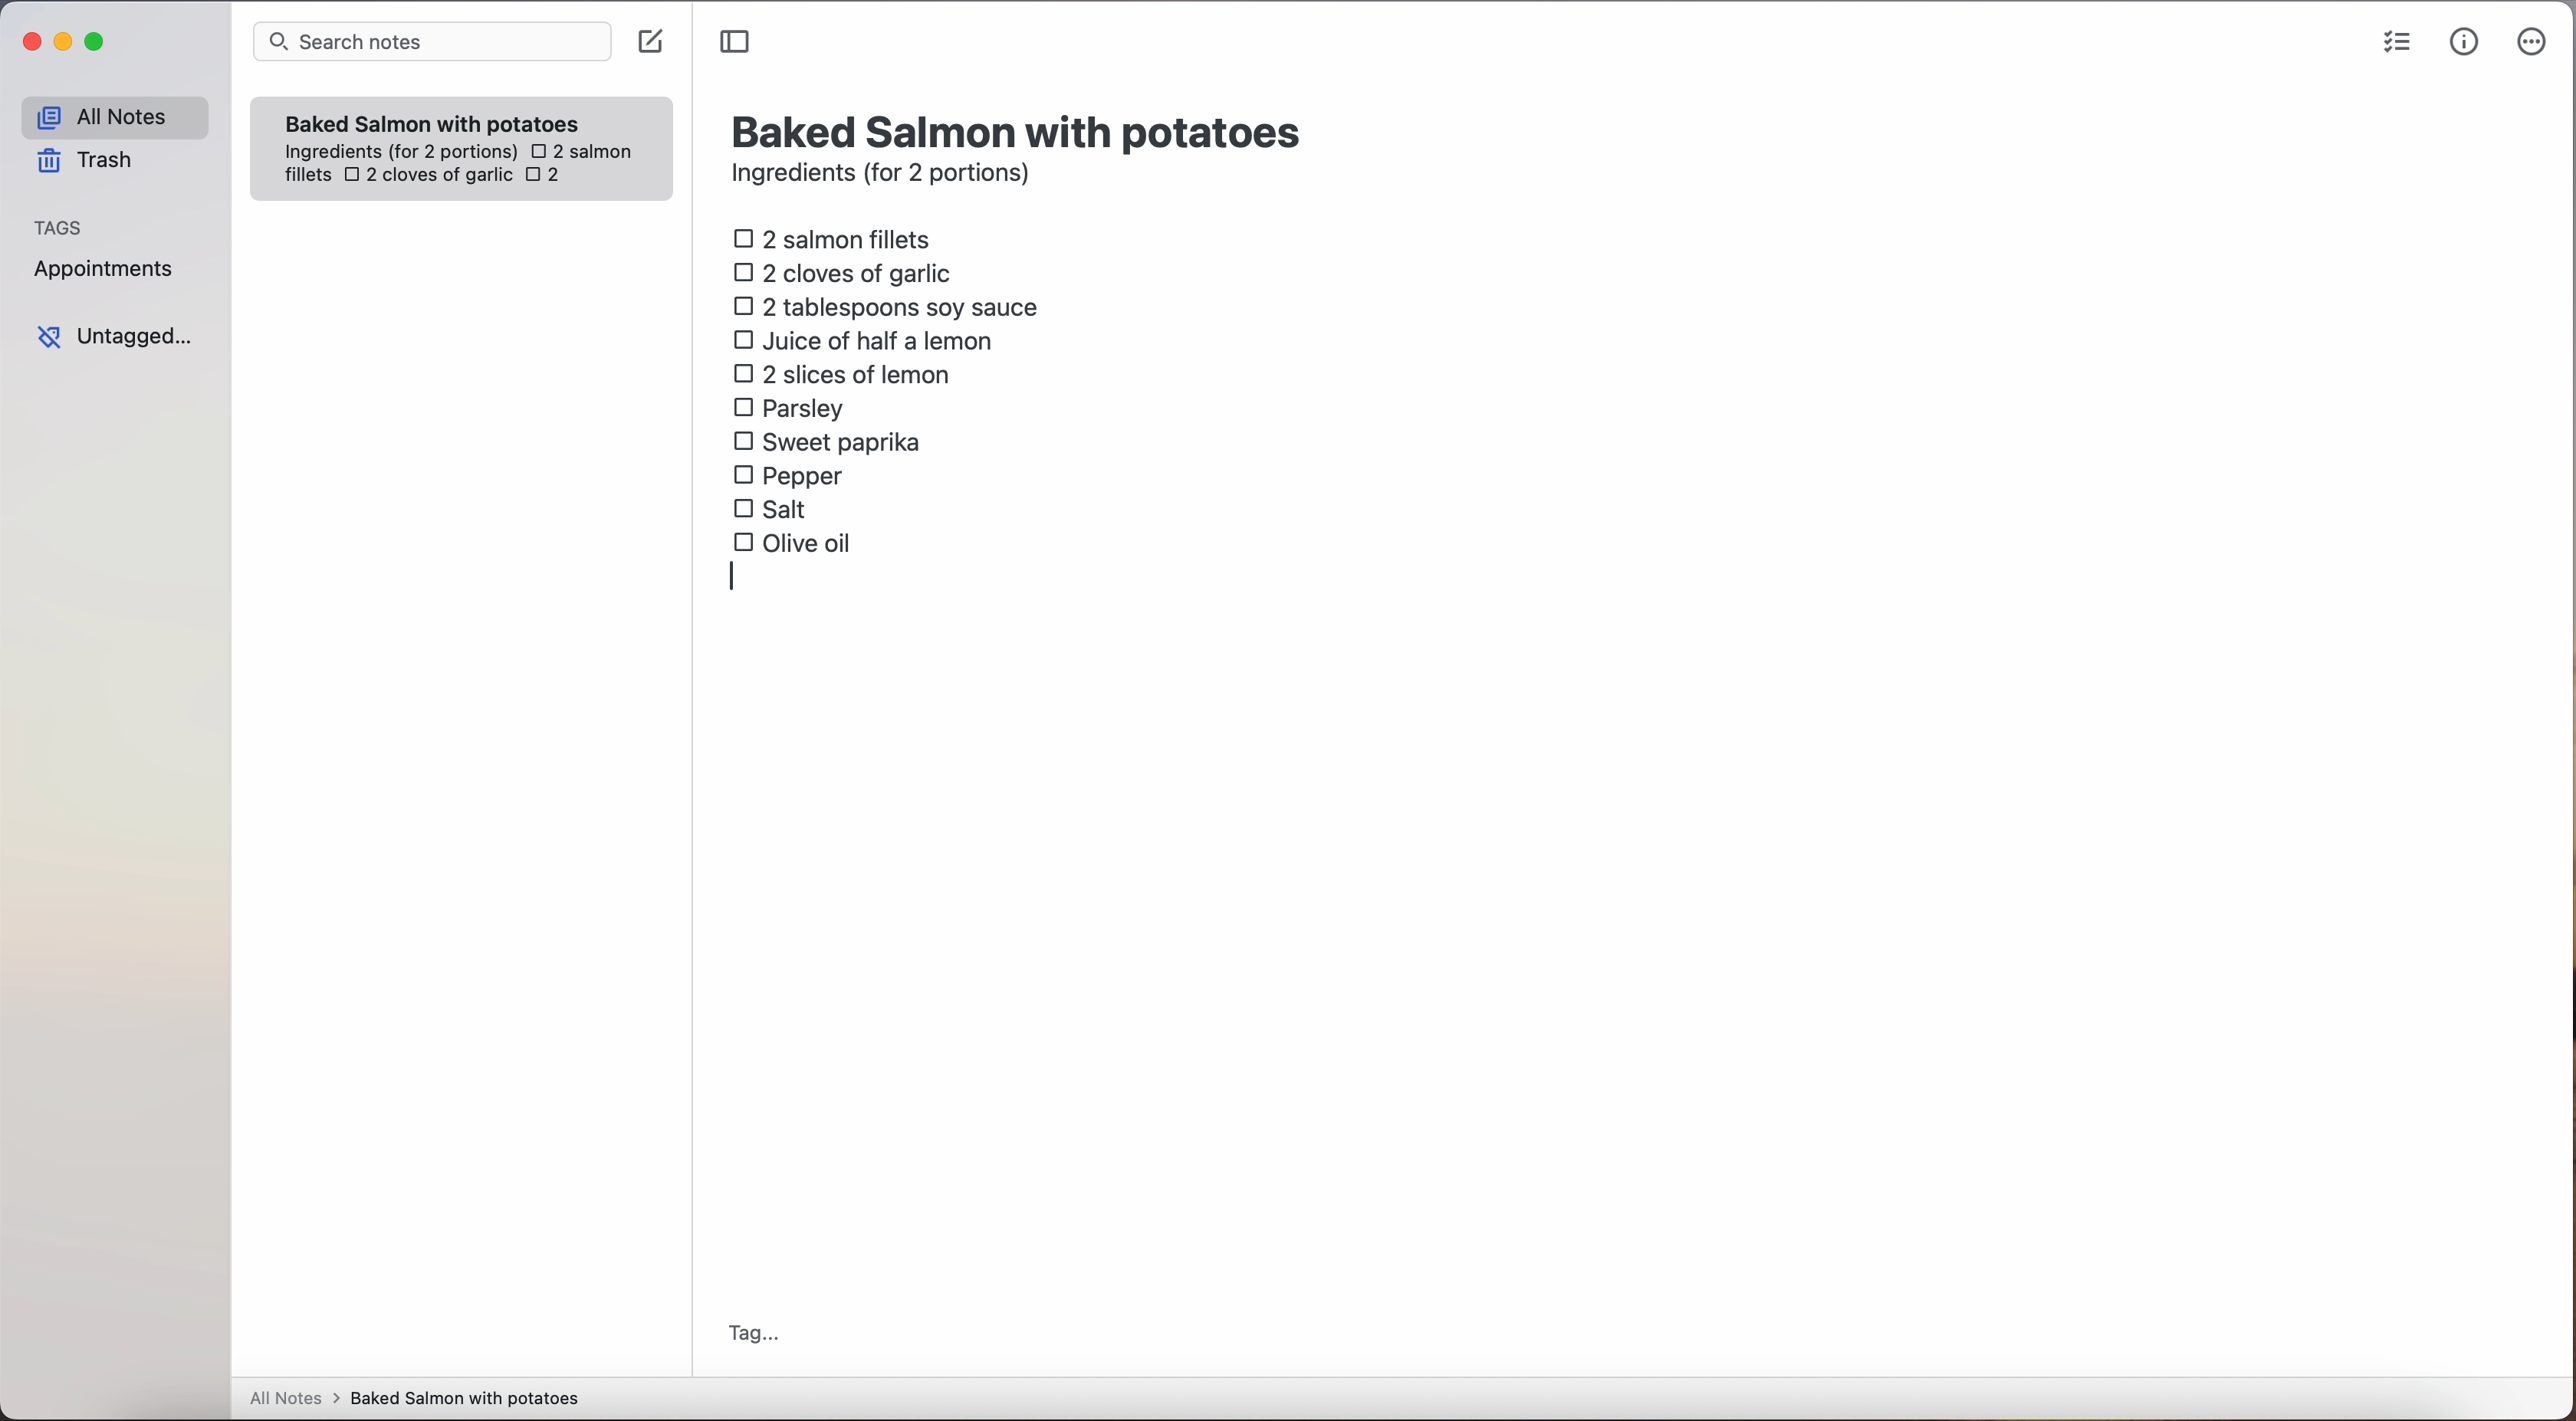 This screenshot has height=1421, width=2576. What do you see at coordinates (428, 177) in the screenshot?
I see `2 cloves of garlic` at bounding box center [428, 177].